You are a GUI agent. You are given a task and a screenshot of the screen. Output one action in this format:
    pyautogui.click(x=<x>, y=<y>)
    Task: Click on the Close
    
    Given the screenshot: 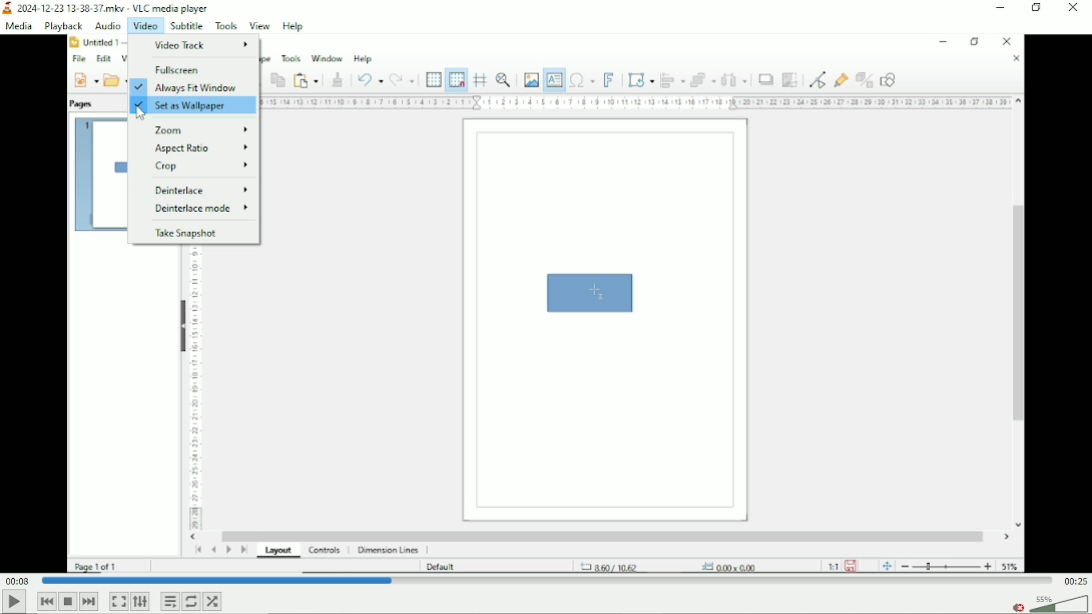 What is the action you would take?
    pyautogui.click(x=1075, y=10)
    